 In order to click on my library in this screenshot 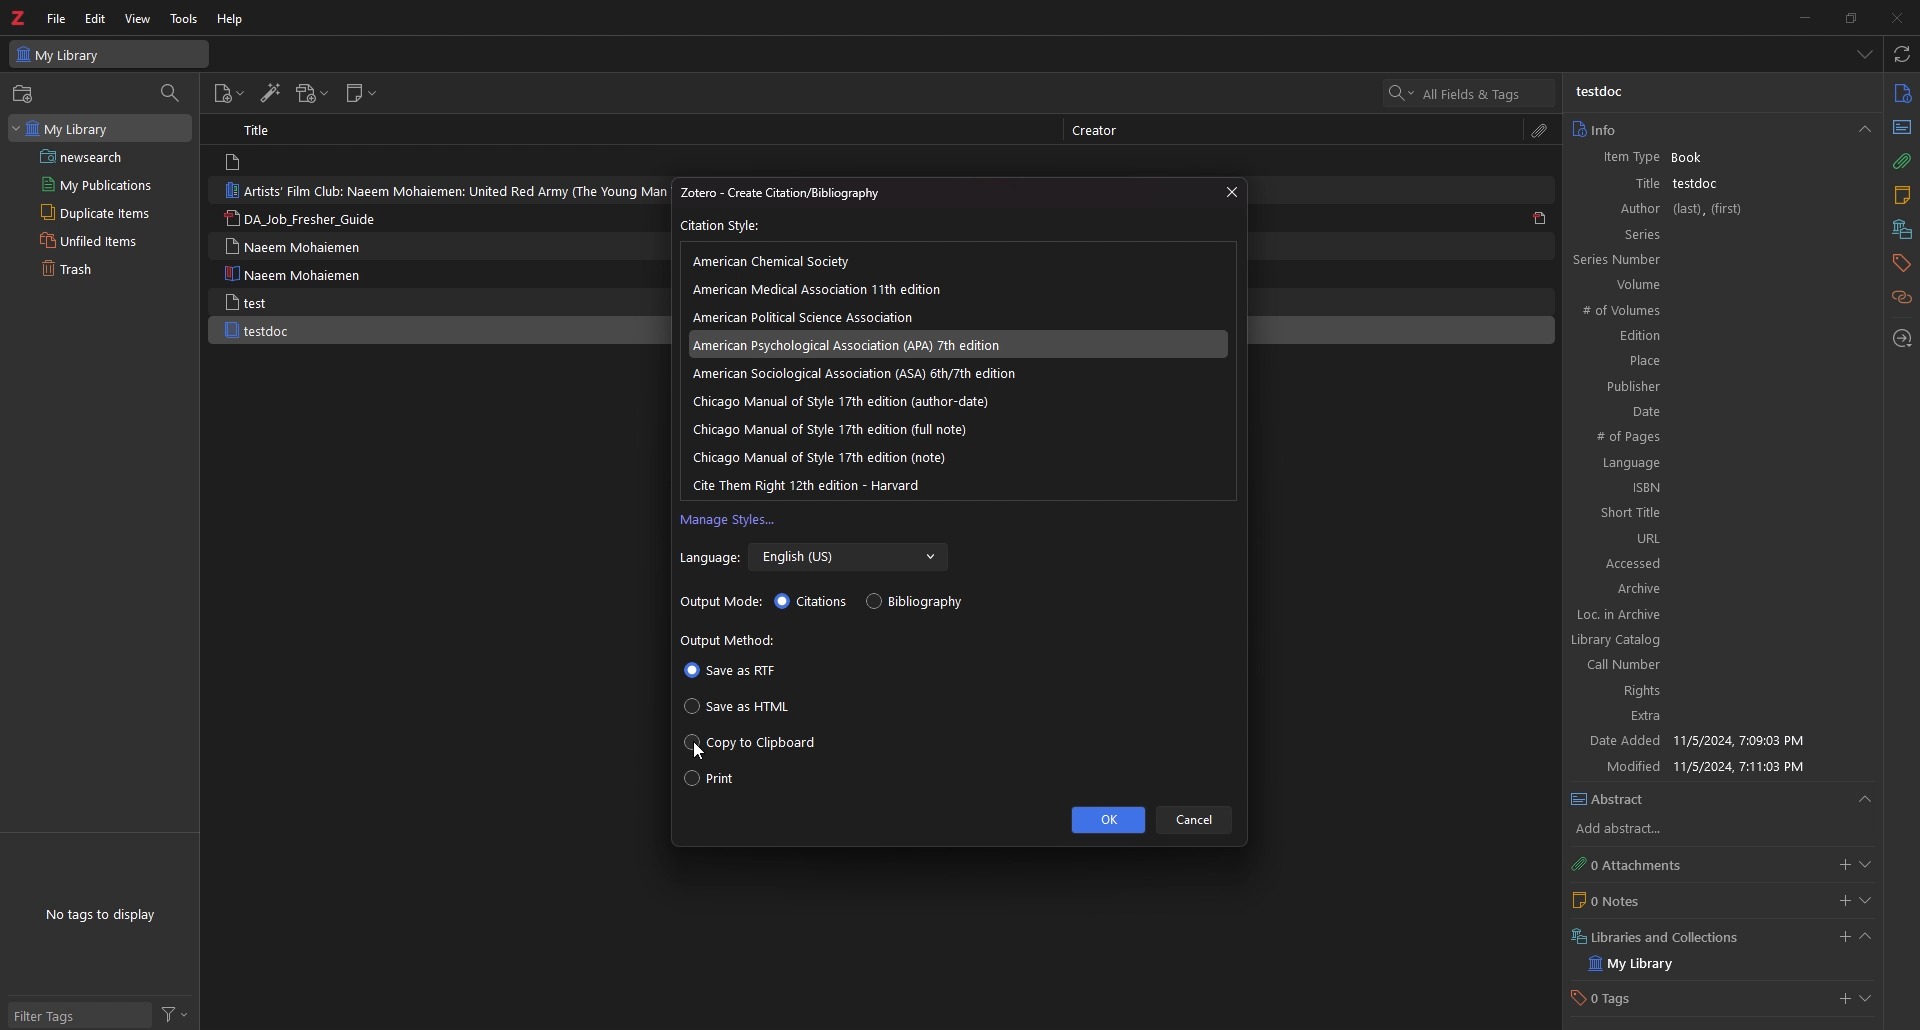, I will do `click(98, 127)`.